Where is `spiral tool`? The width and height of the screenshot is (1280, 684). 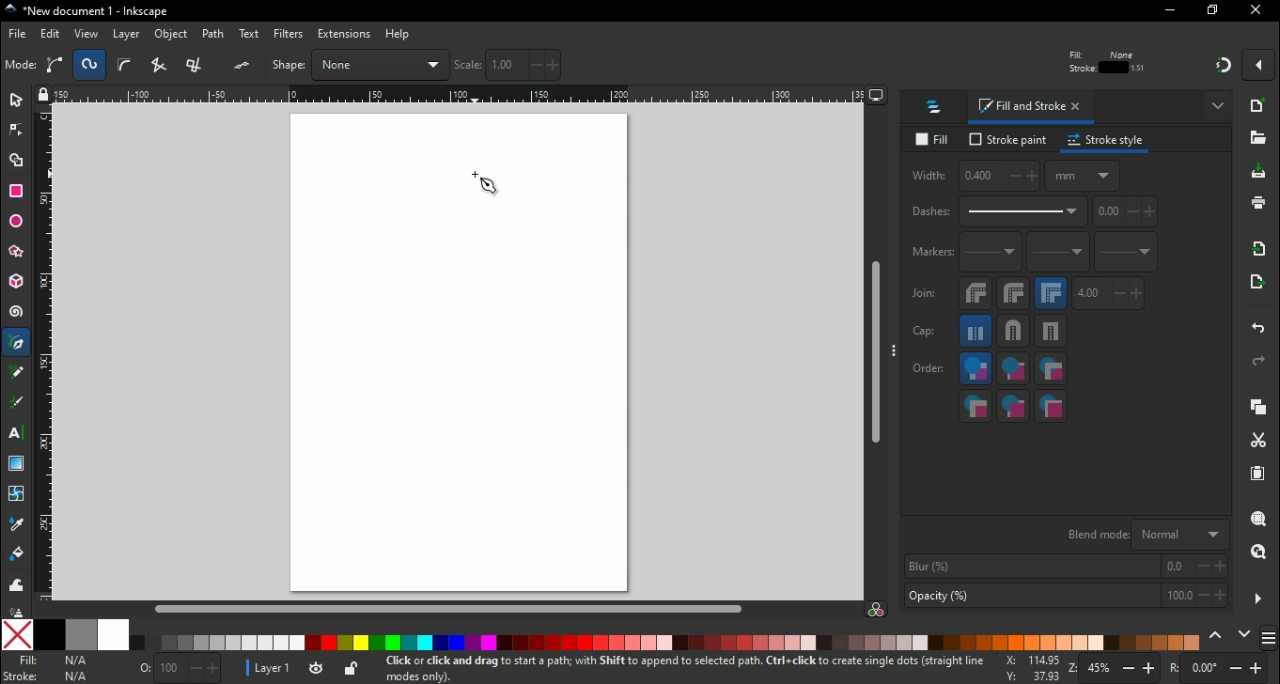 spiral tool is located at coordinates (17, 315).